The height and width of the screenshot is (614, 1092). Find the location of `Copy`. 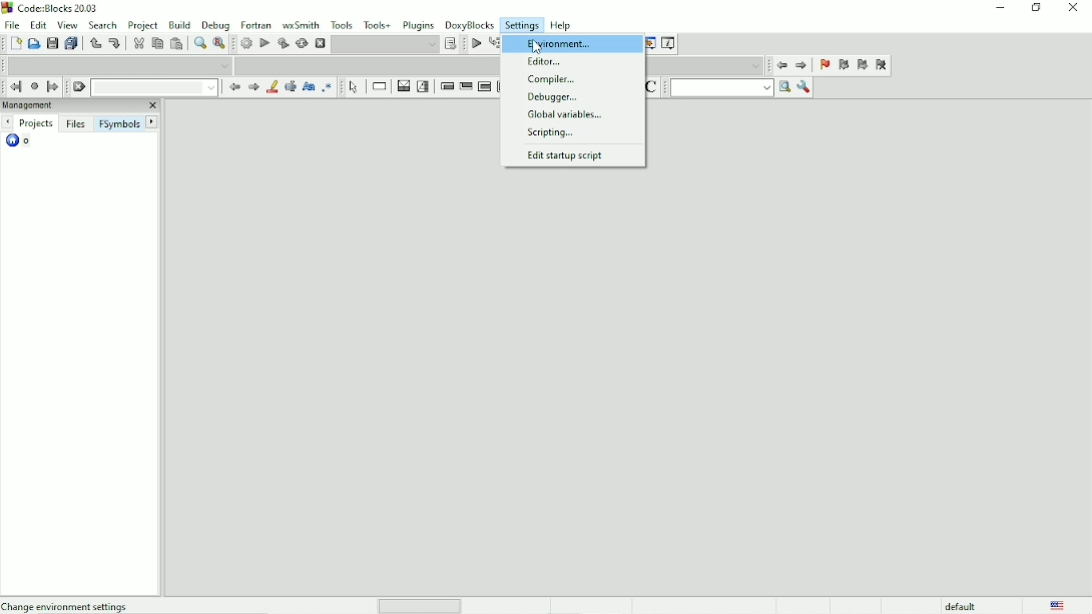

Copy is located at coordinates (157, 44).